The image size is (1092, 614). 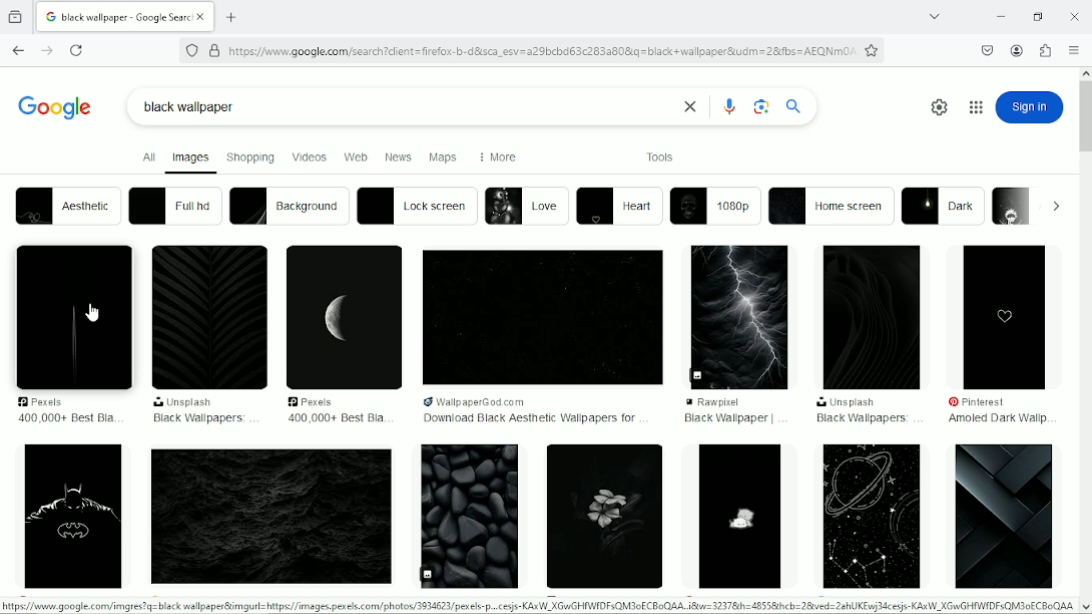 I want to click on all, so click(x=146, y=157).